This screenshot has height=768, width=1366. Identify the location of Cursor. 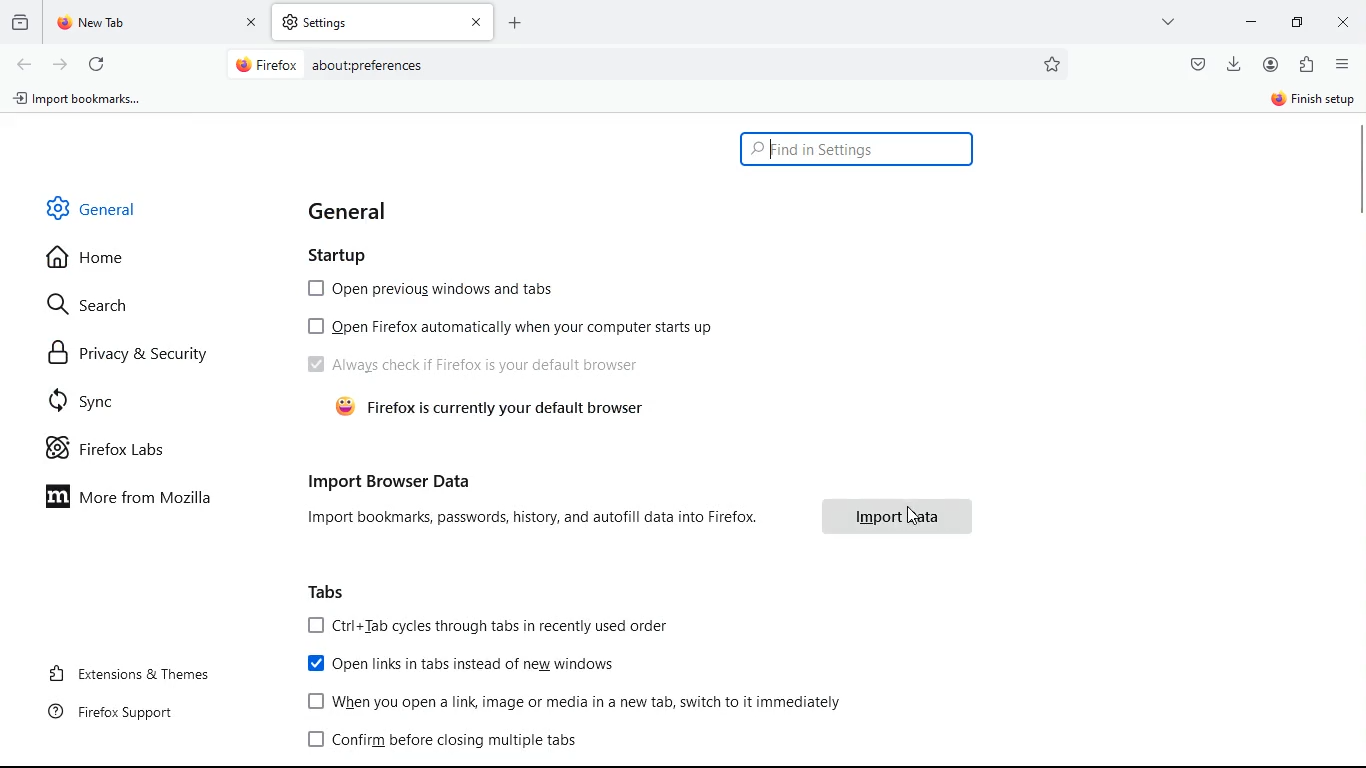
(915, 517).